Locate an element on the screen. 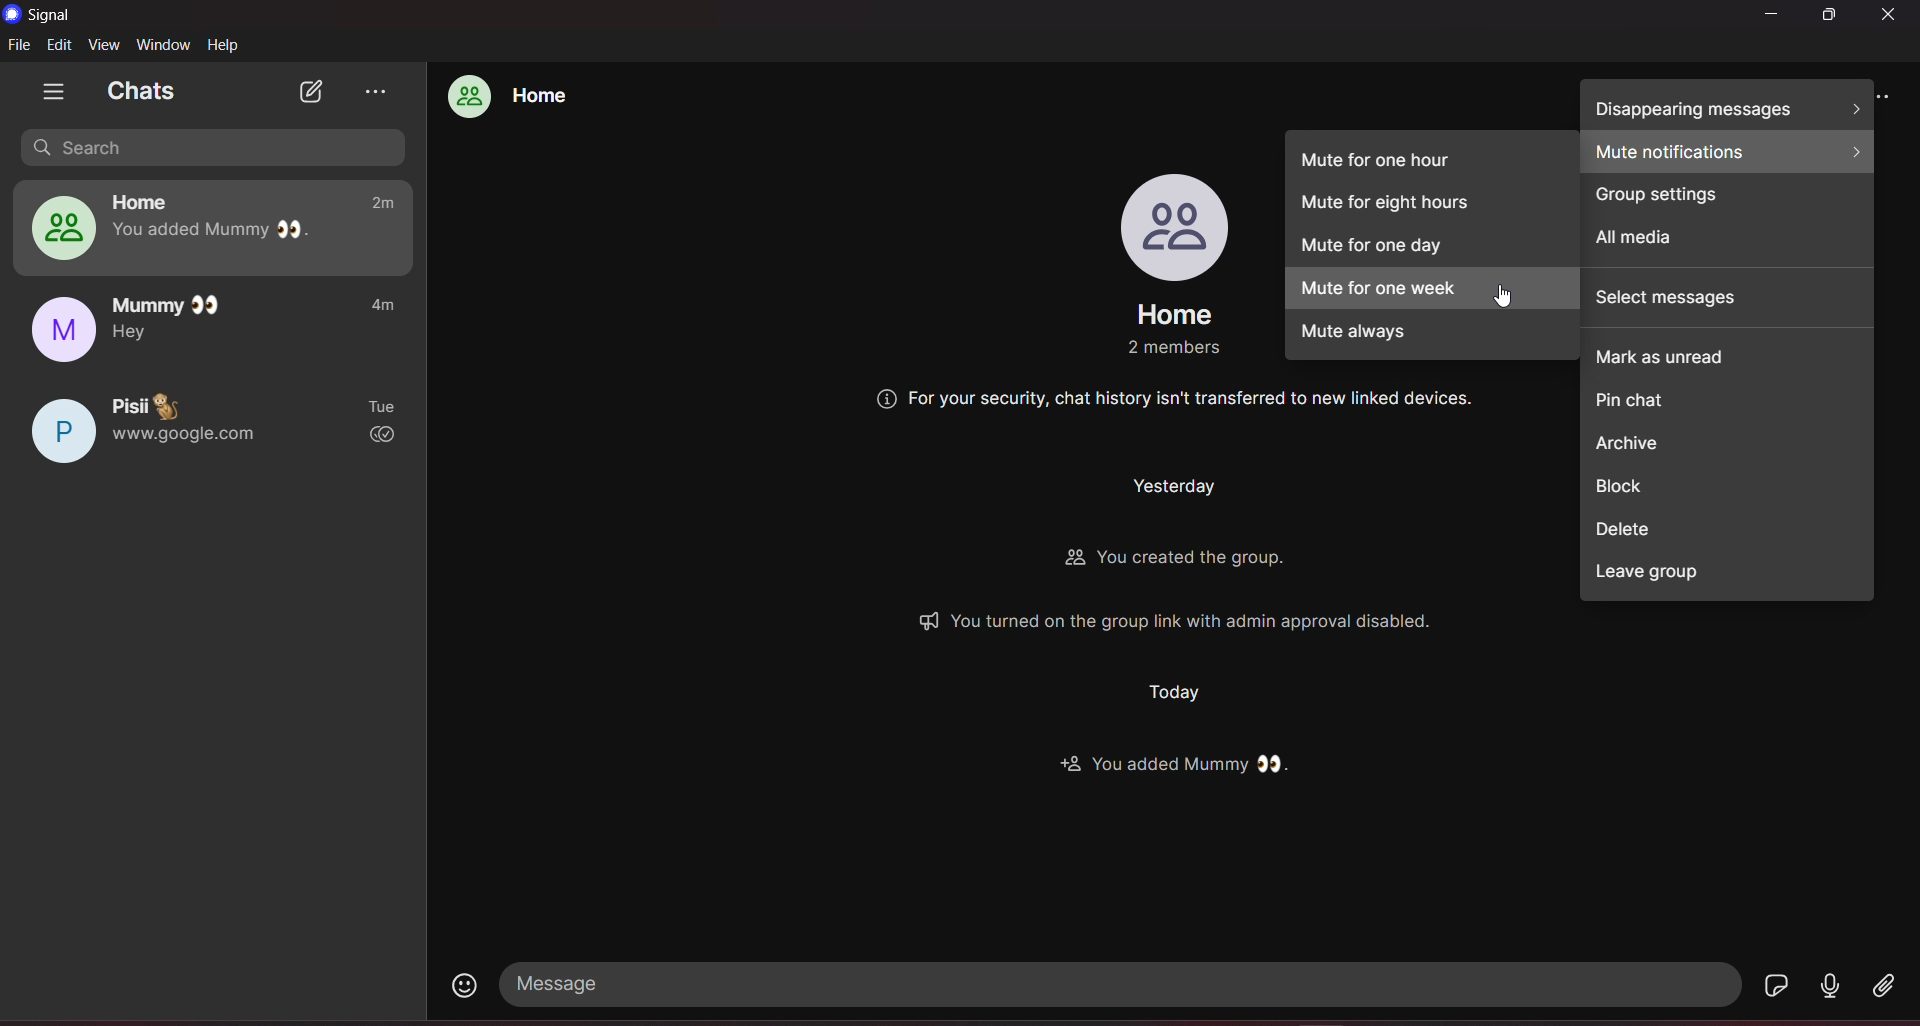 Image resolution: width=1920 pixels, height=1026 pixels. group settings is located at coordinates (1727, 201).